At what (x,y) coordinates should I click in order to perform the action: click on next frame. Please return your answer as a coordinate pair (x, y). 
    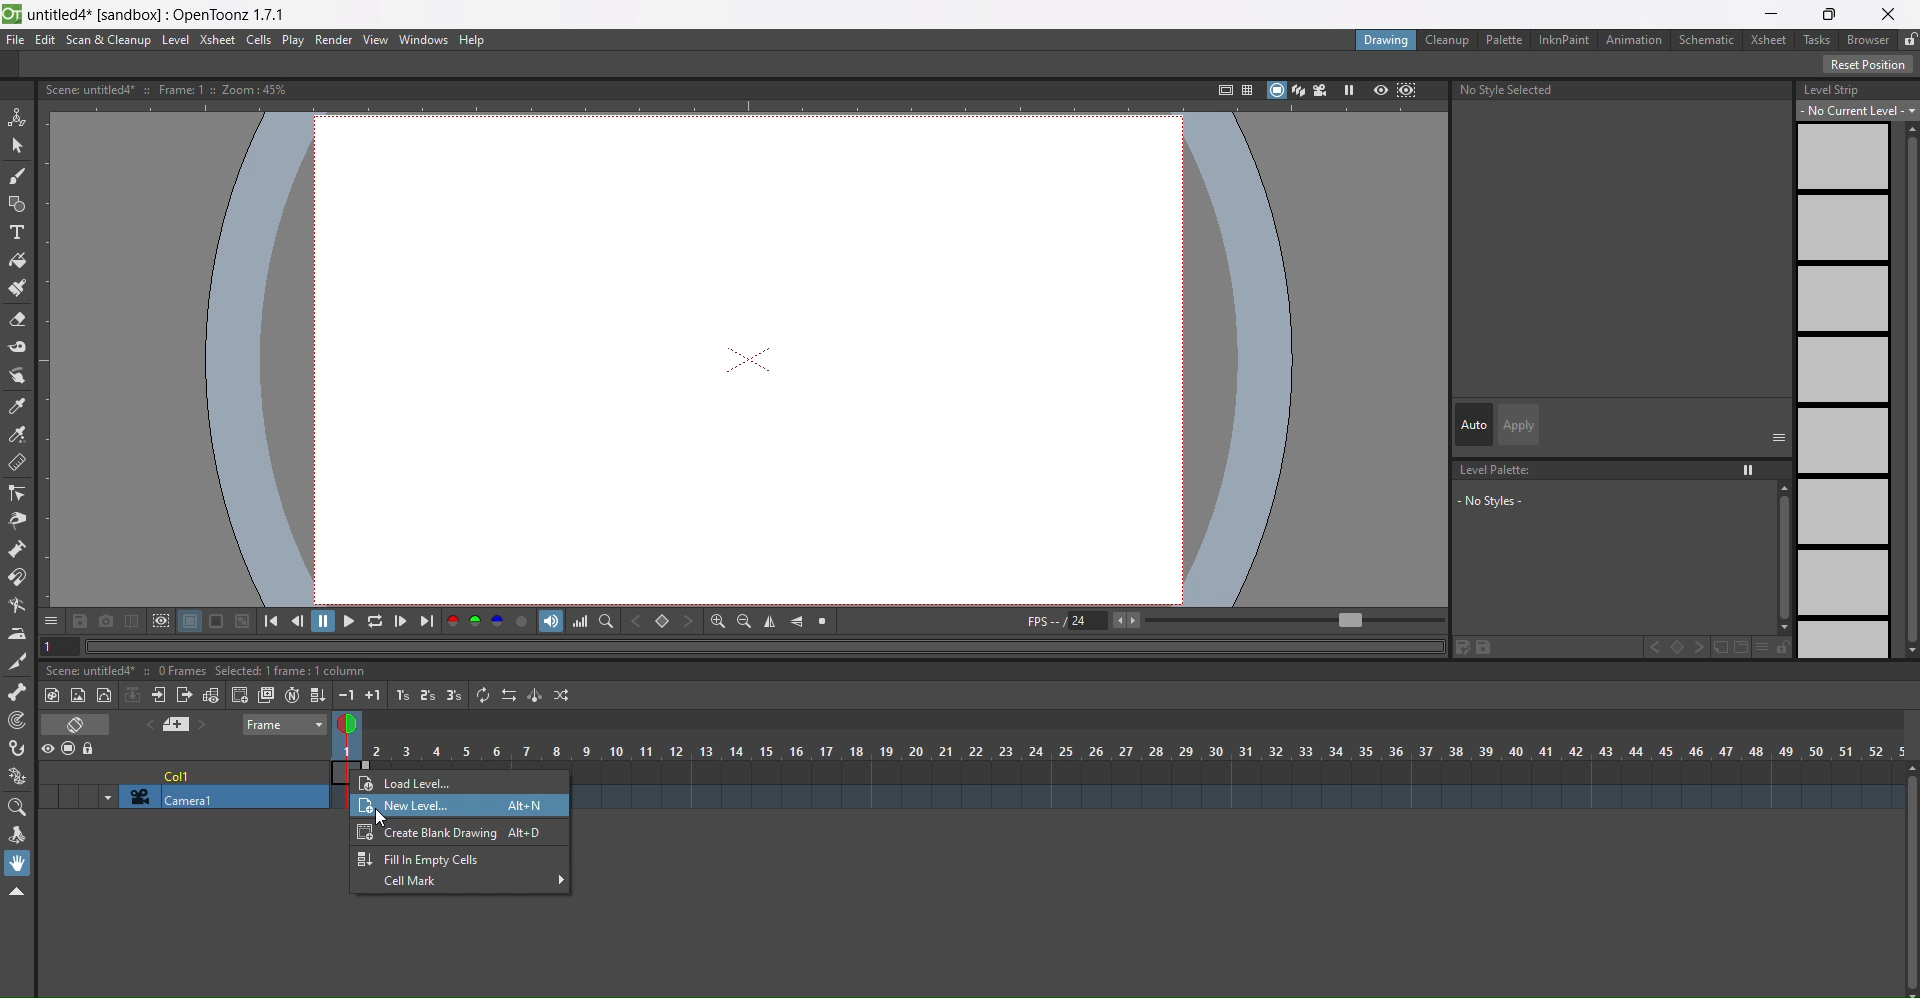
    Looking at the image, I should click on (401, 621).